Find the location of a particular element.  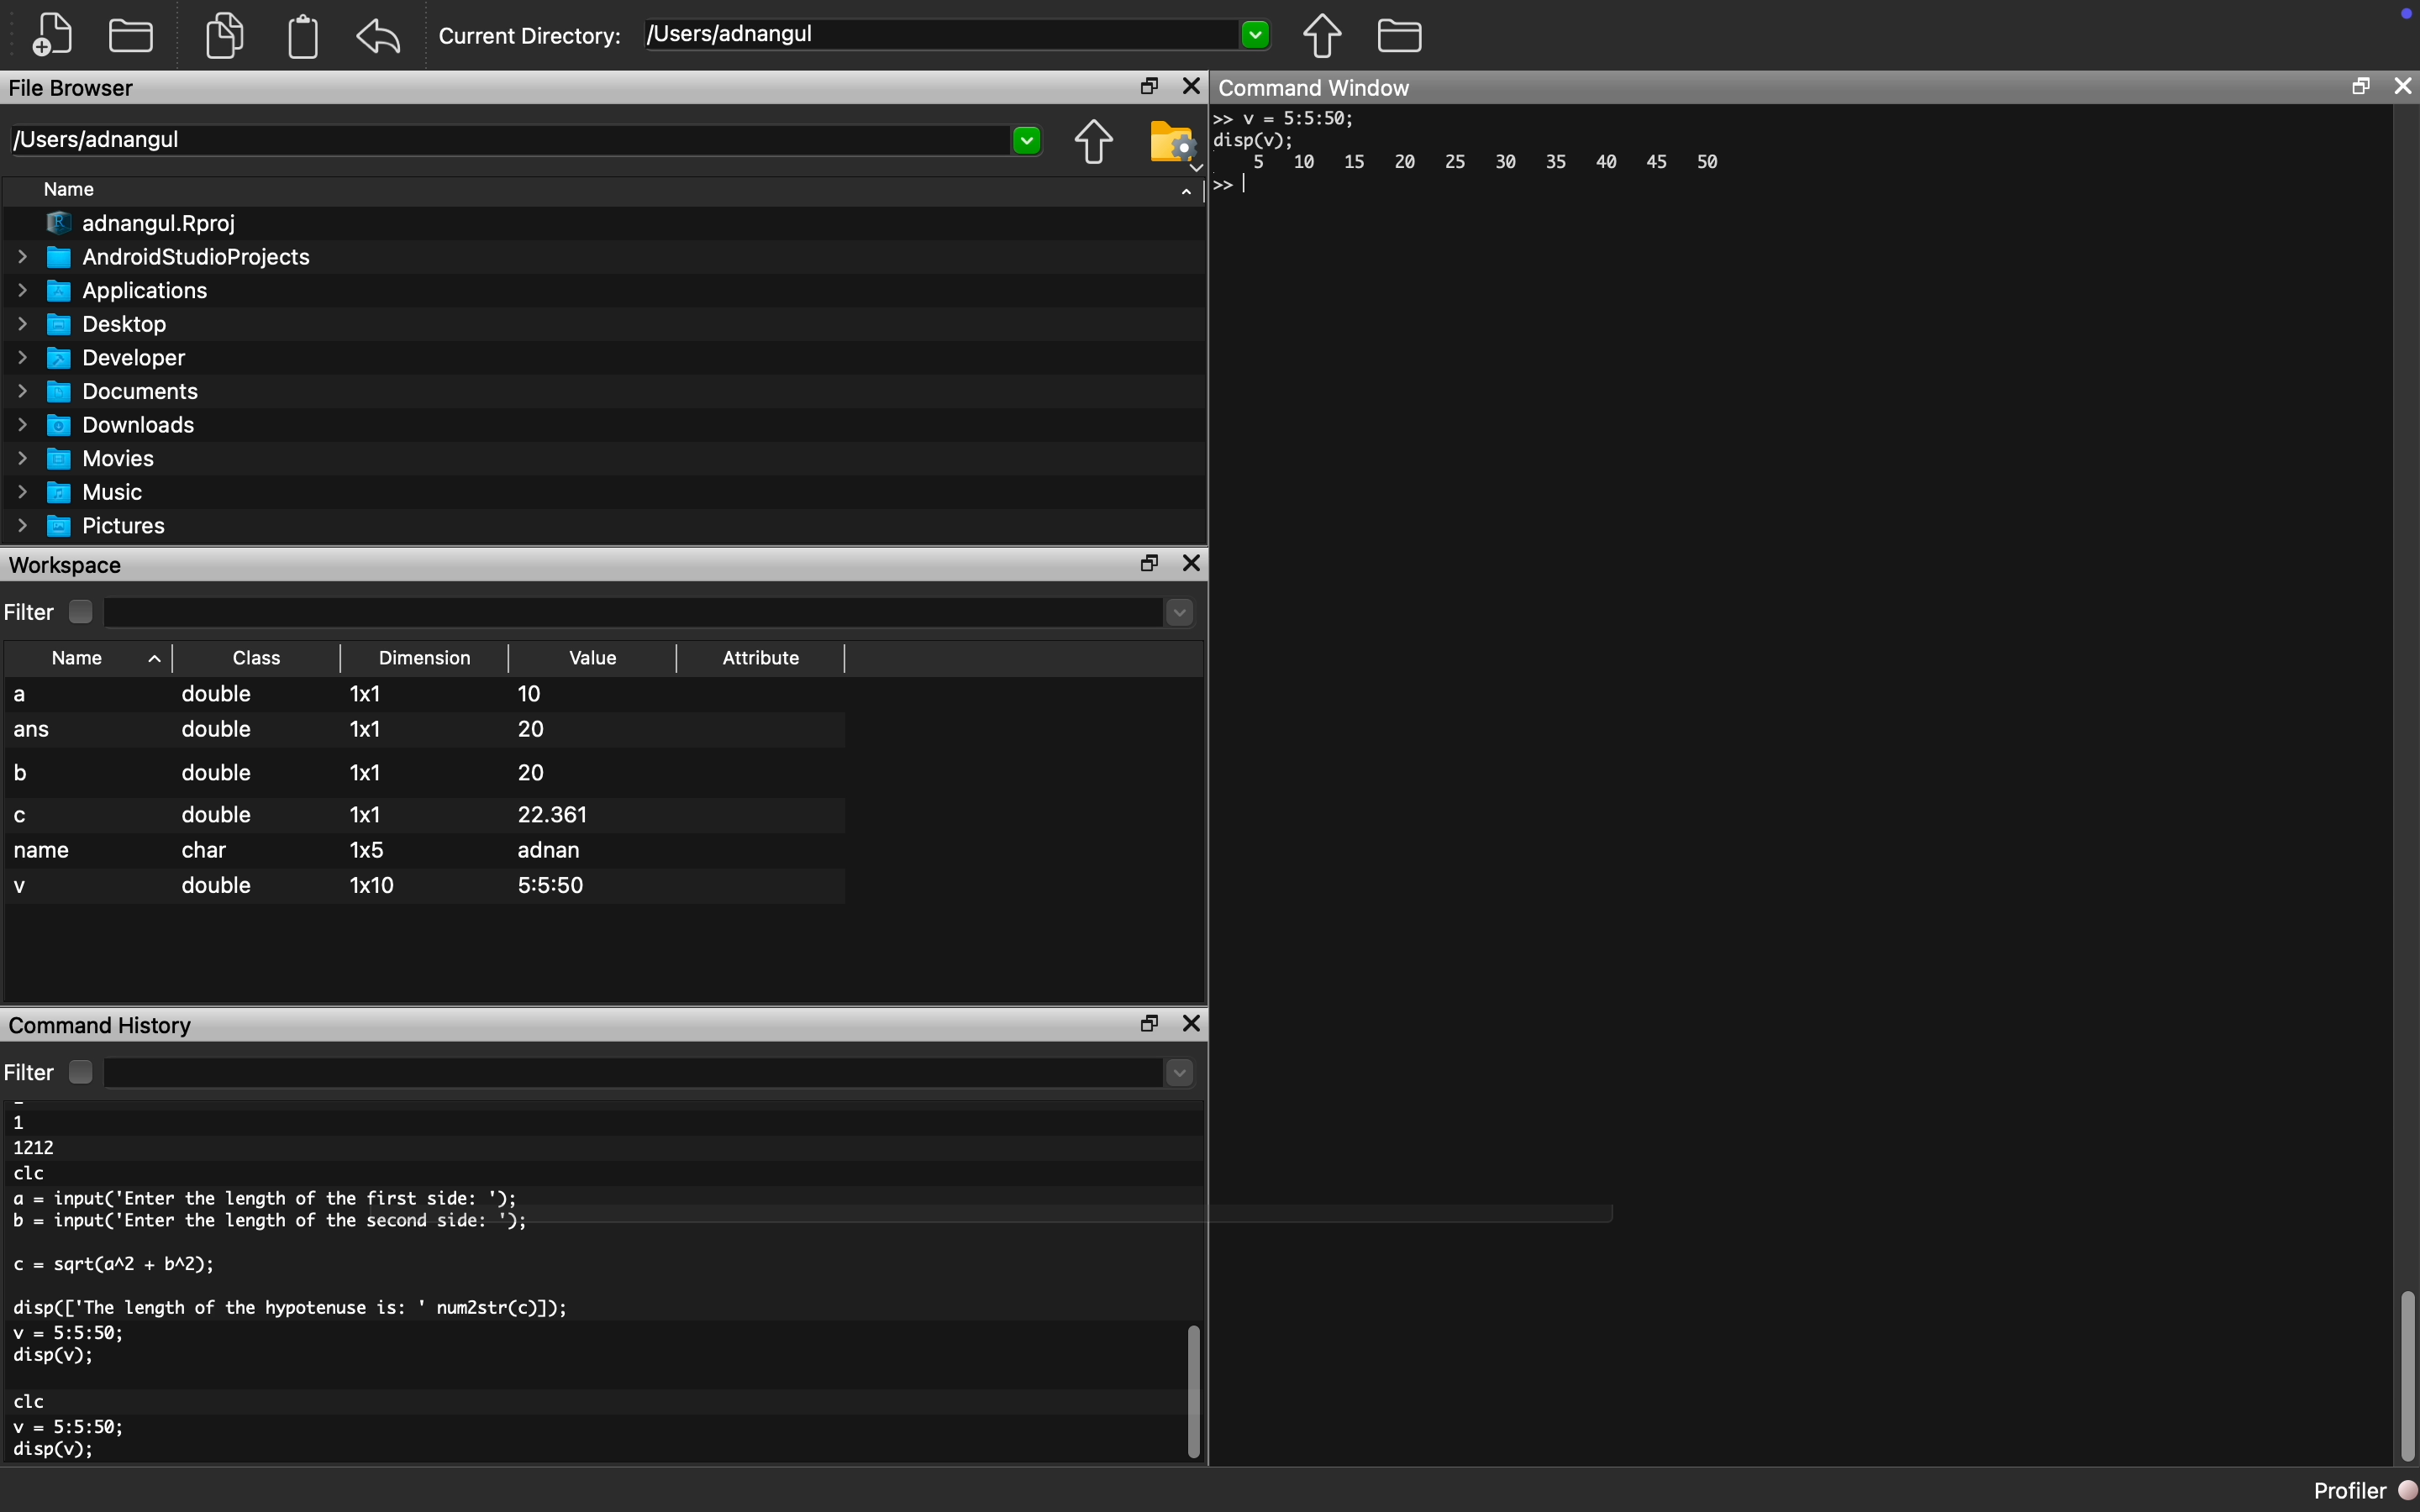

Current Directory: is located at coordinates (526, 35).